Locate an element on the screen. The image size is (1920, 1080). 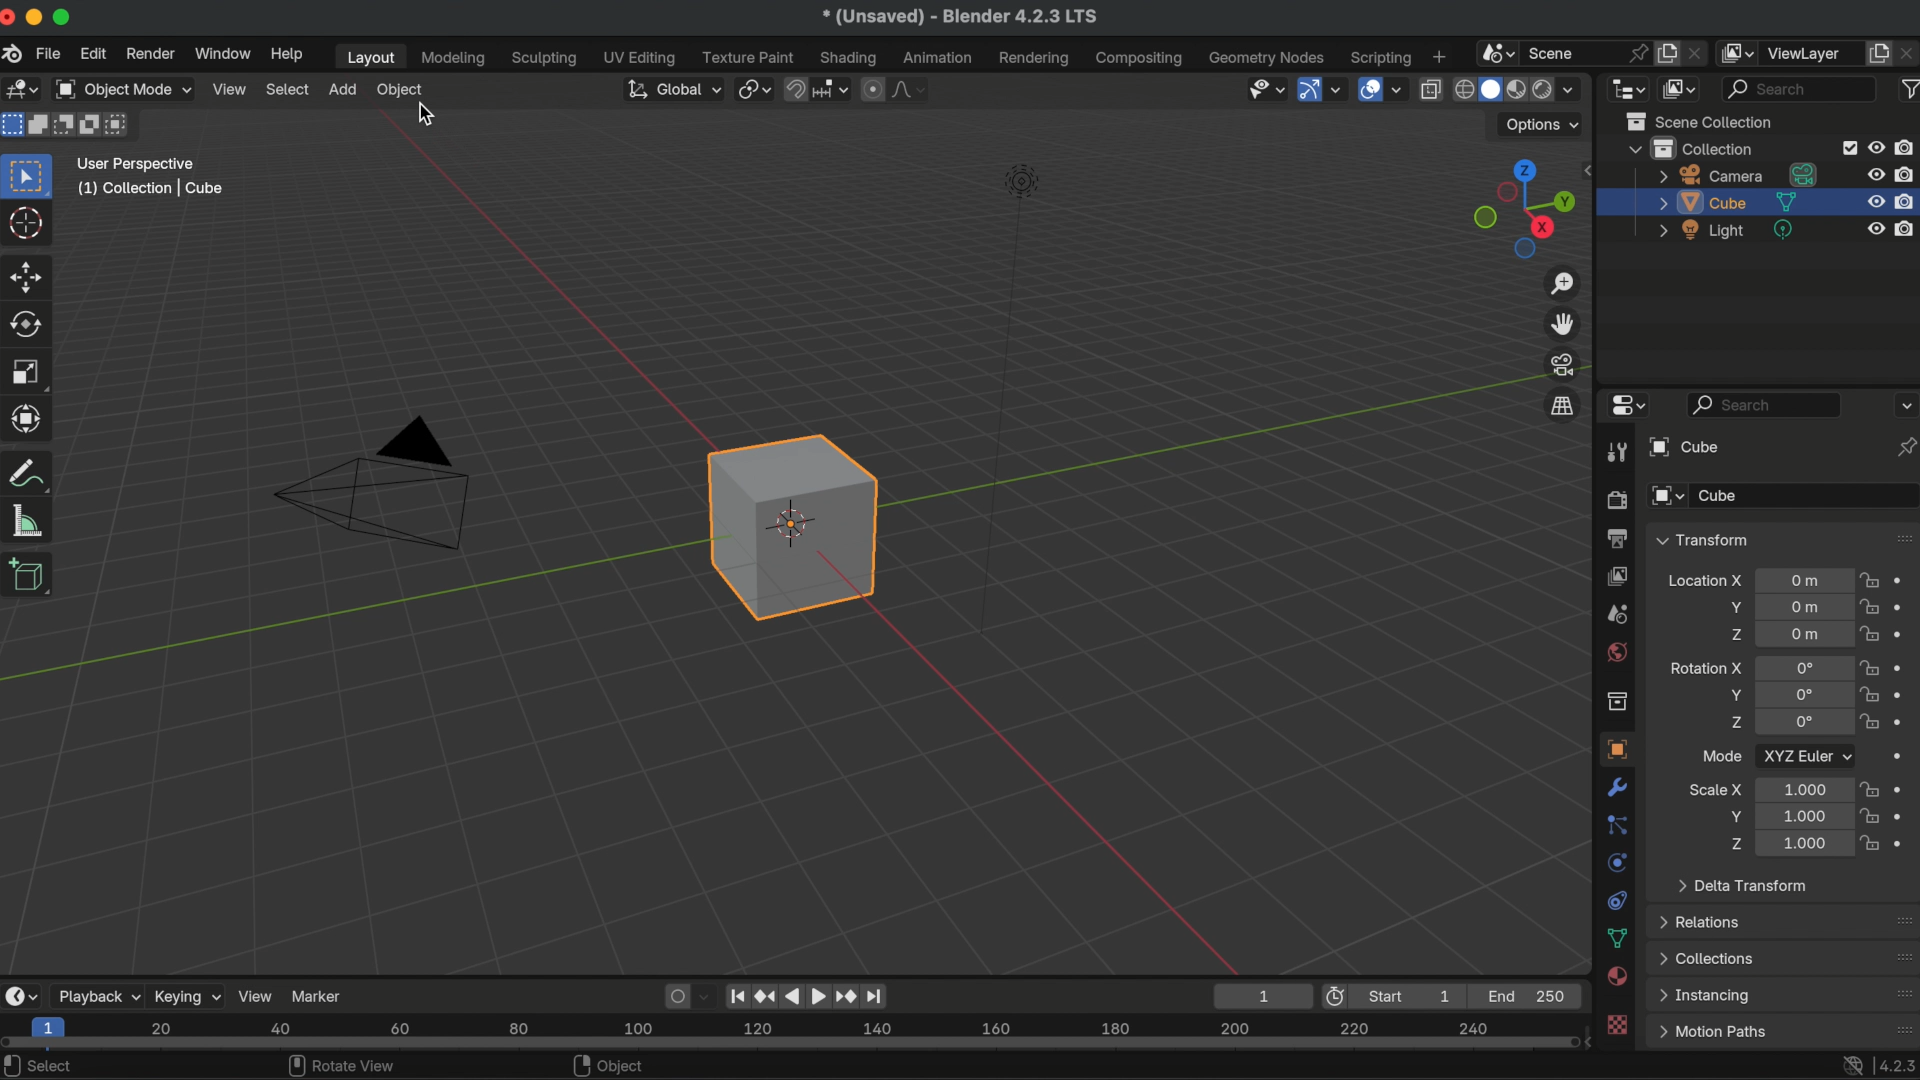
snap is located at coordinates (797, 87).